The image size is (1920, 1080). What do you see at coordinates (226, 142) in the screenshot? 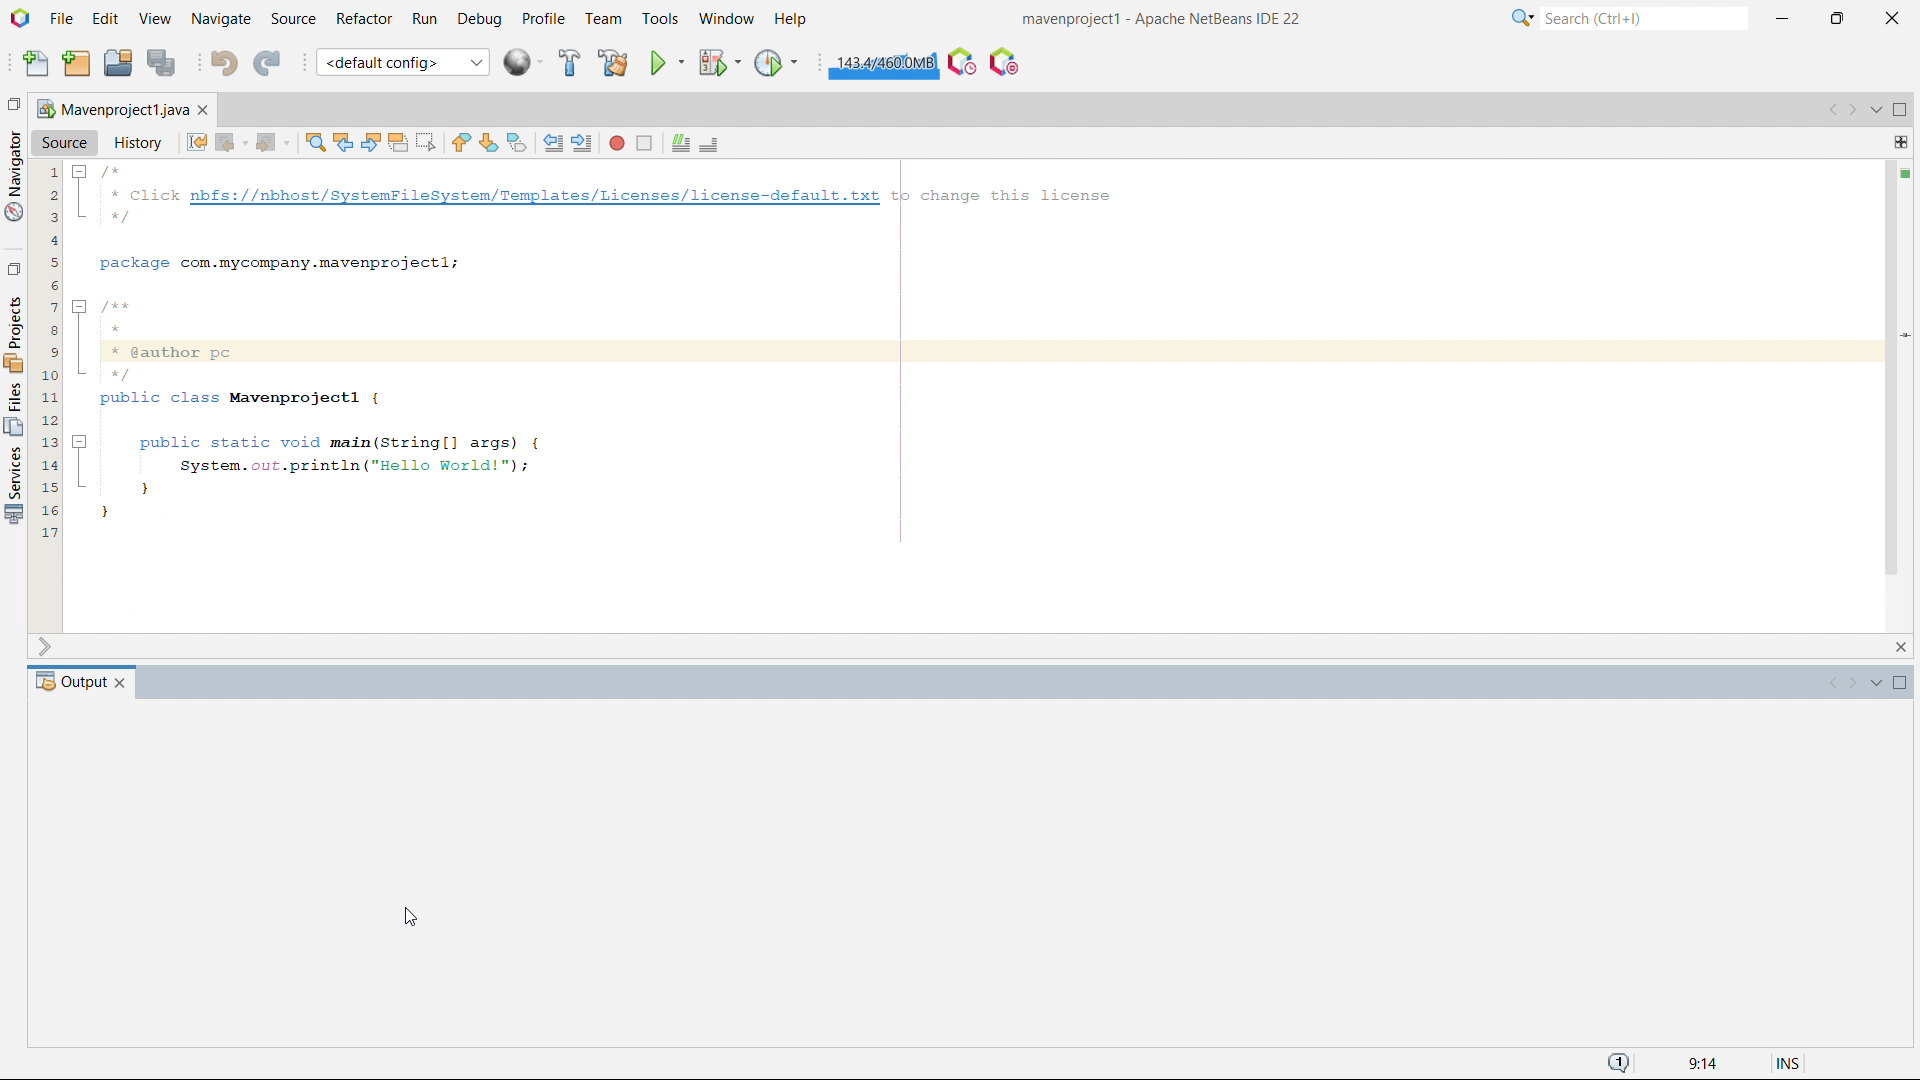
I see `back` at bounding box center [226, 142].